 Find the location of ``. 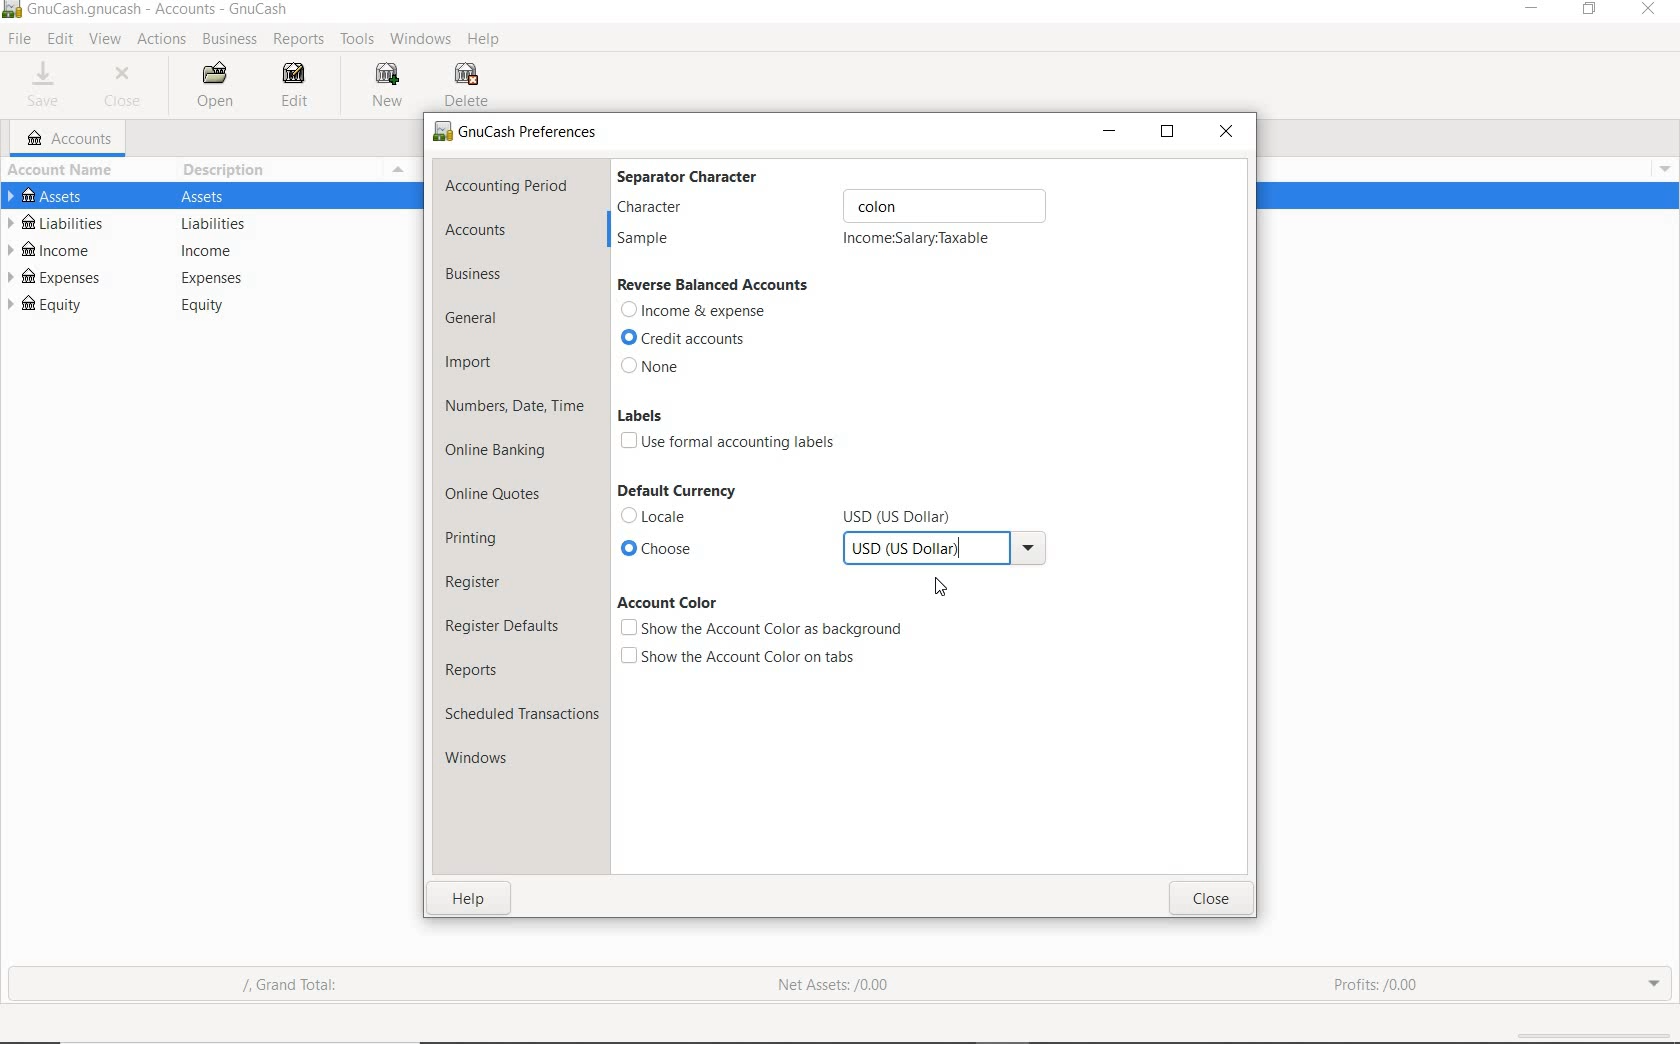

 is located at coordinates (216, 224).